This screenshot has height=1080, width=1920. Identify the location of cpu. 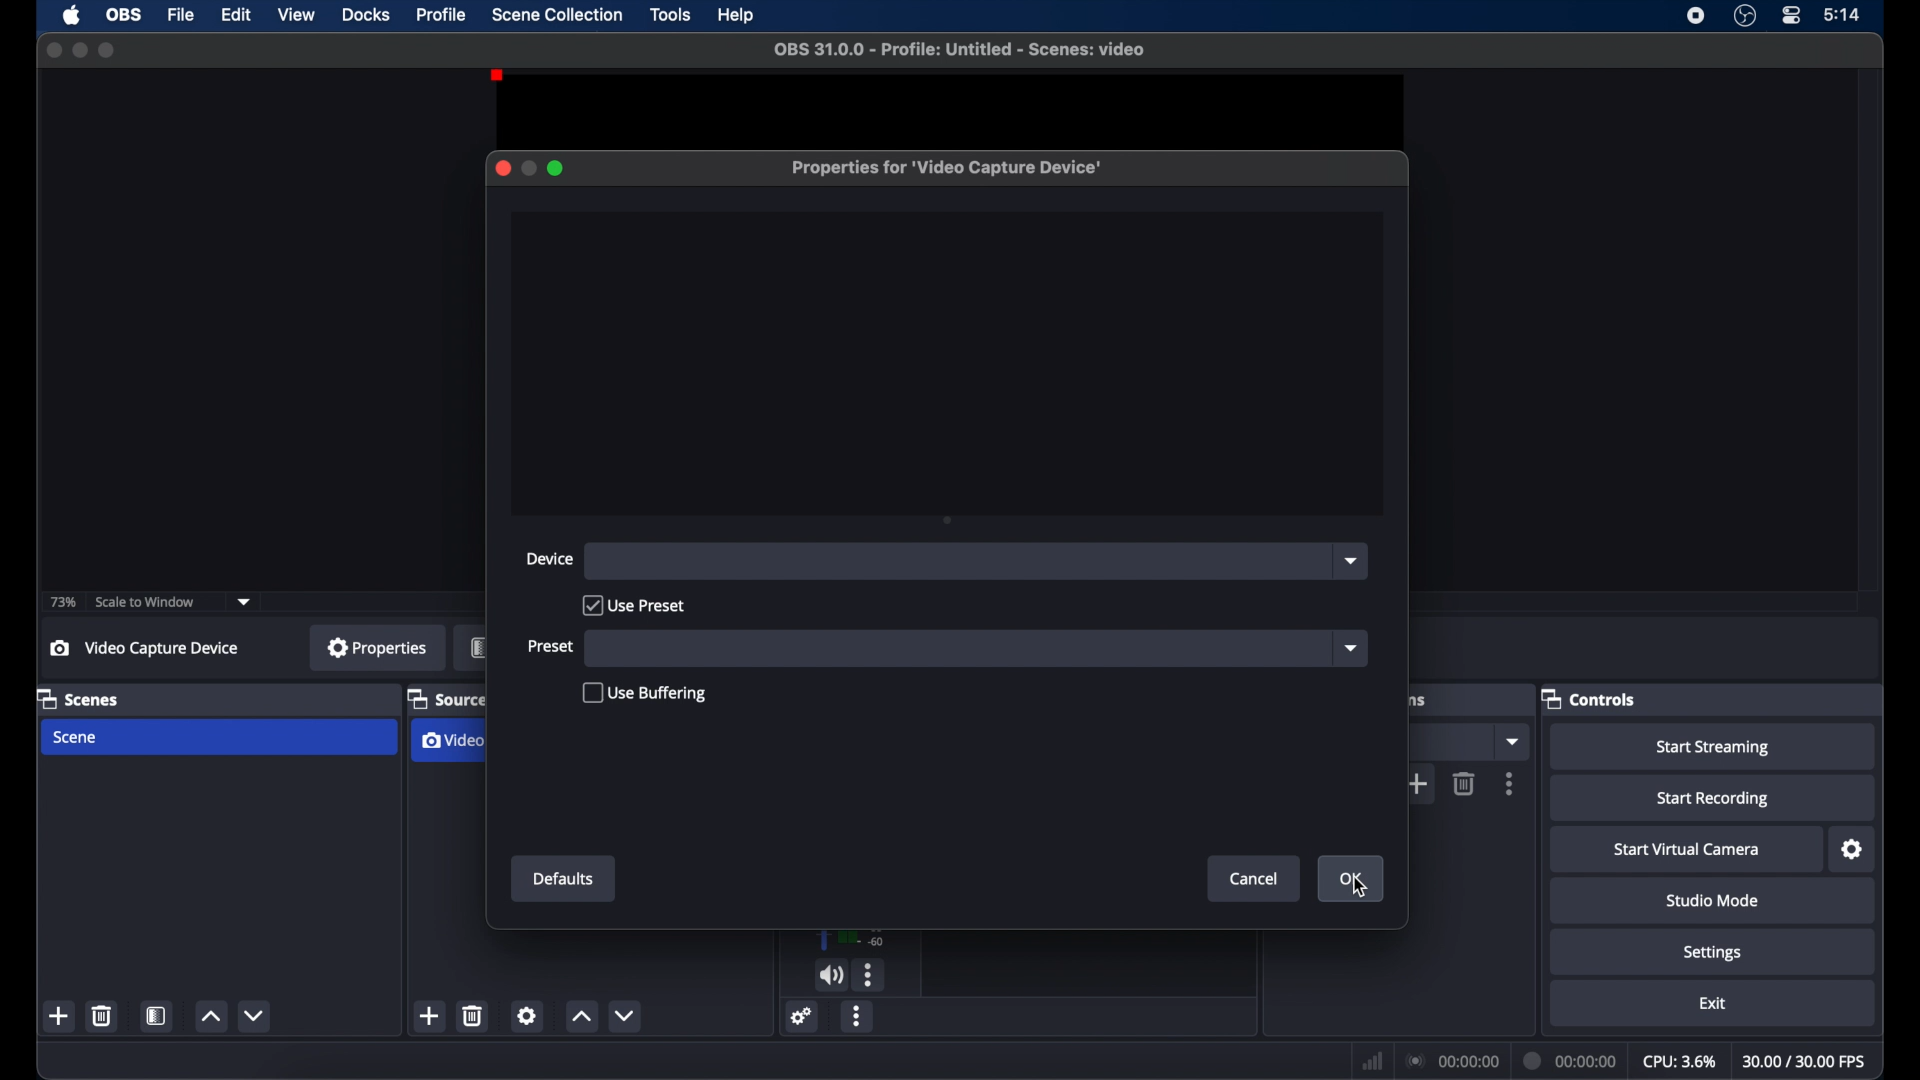
(1680, 1062).